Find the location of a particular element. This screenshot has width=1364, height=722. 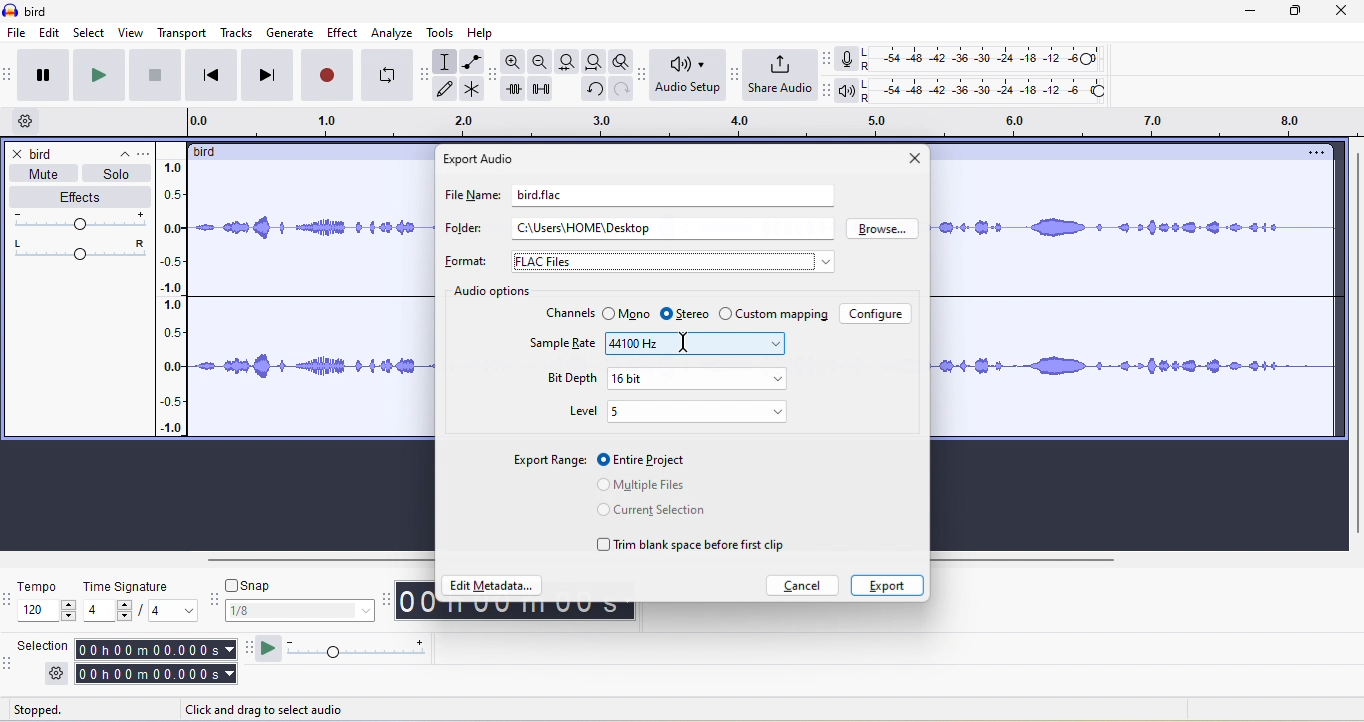

stopped is located at coordinates (59, 711).